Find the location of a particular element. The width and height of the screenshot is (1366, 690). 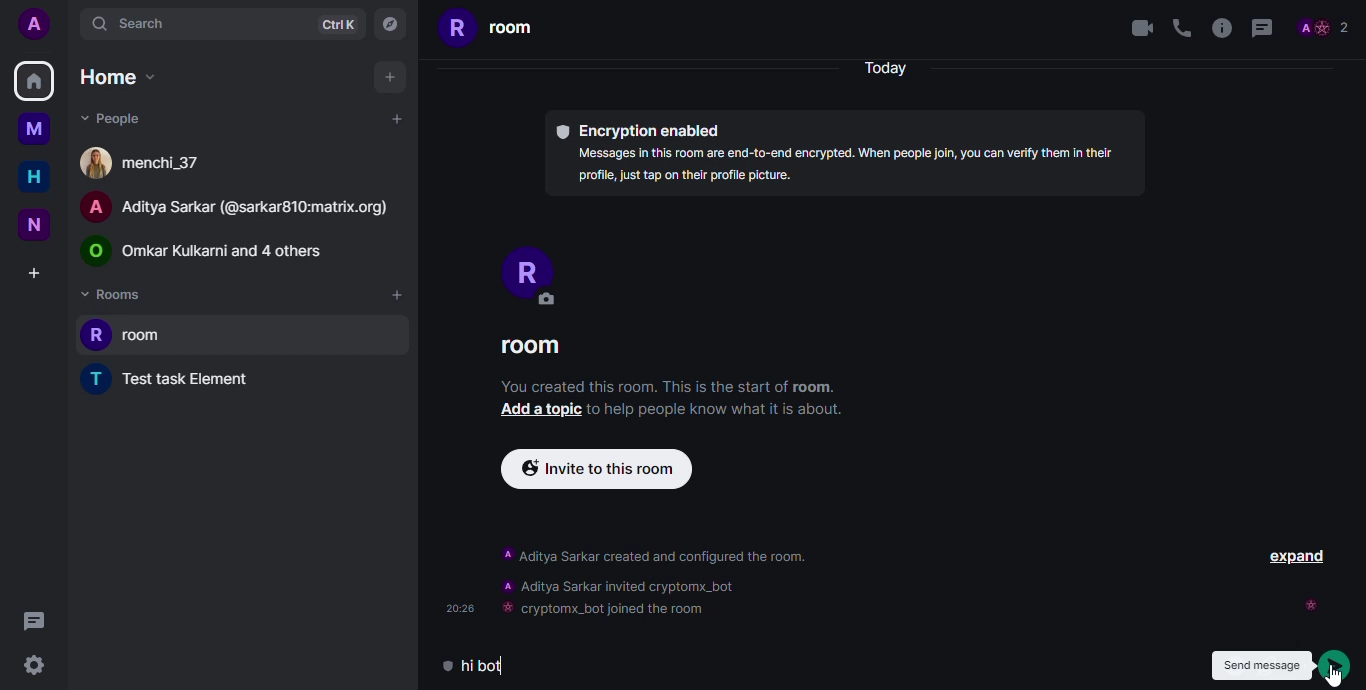

people is located at coordinates (143, 163).